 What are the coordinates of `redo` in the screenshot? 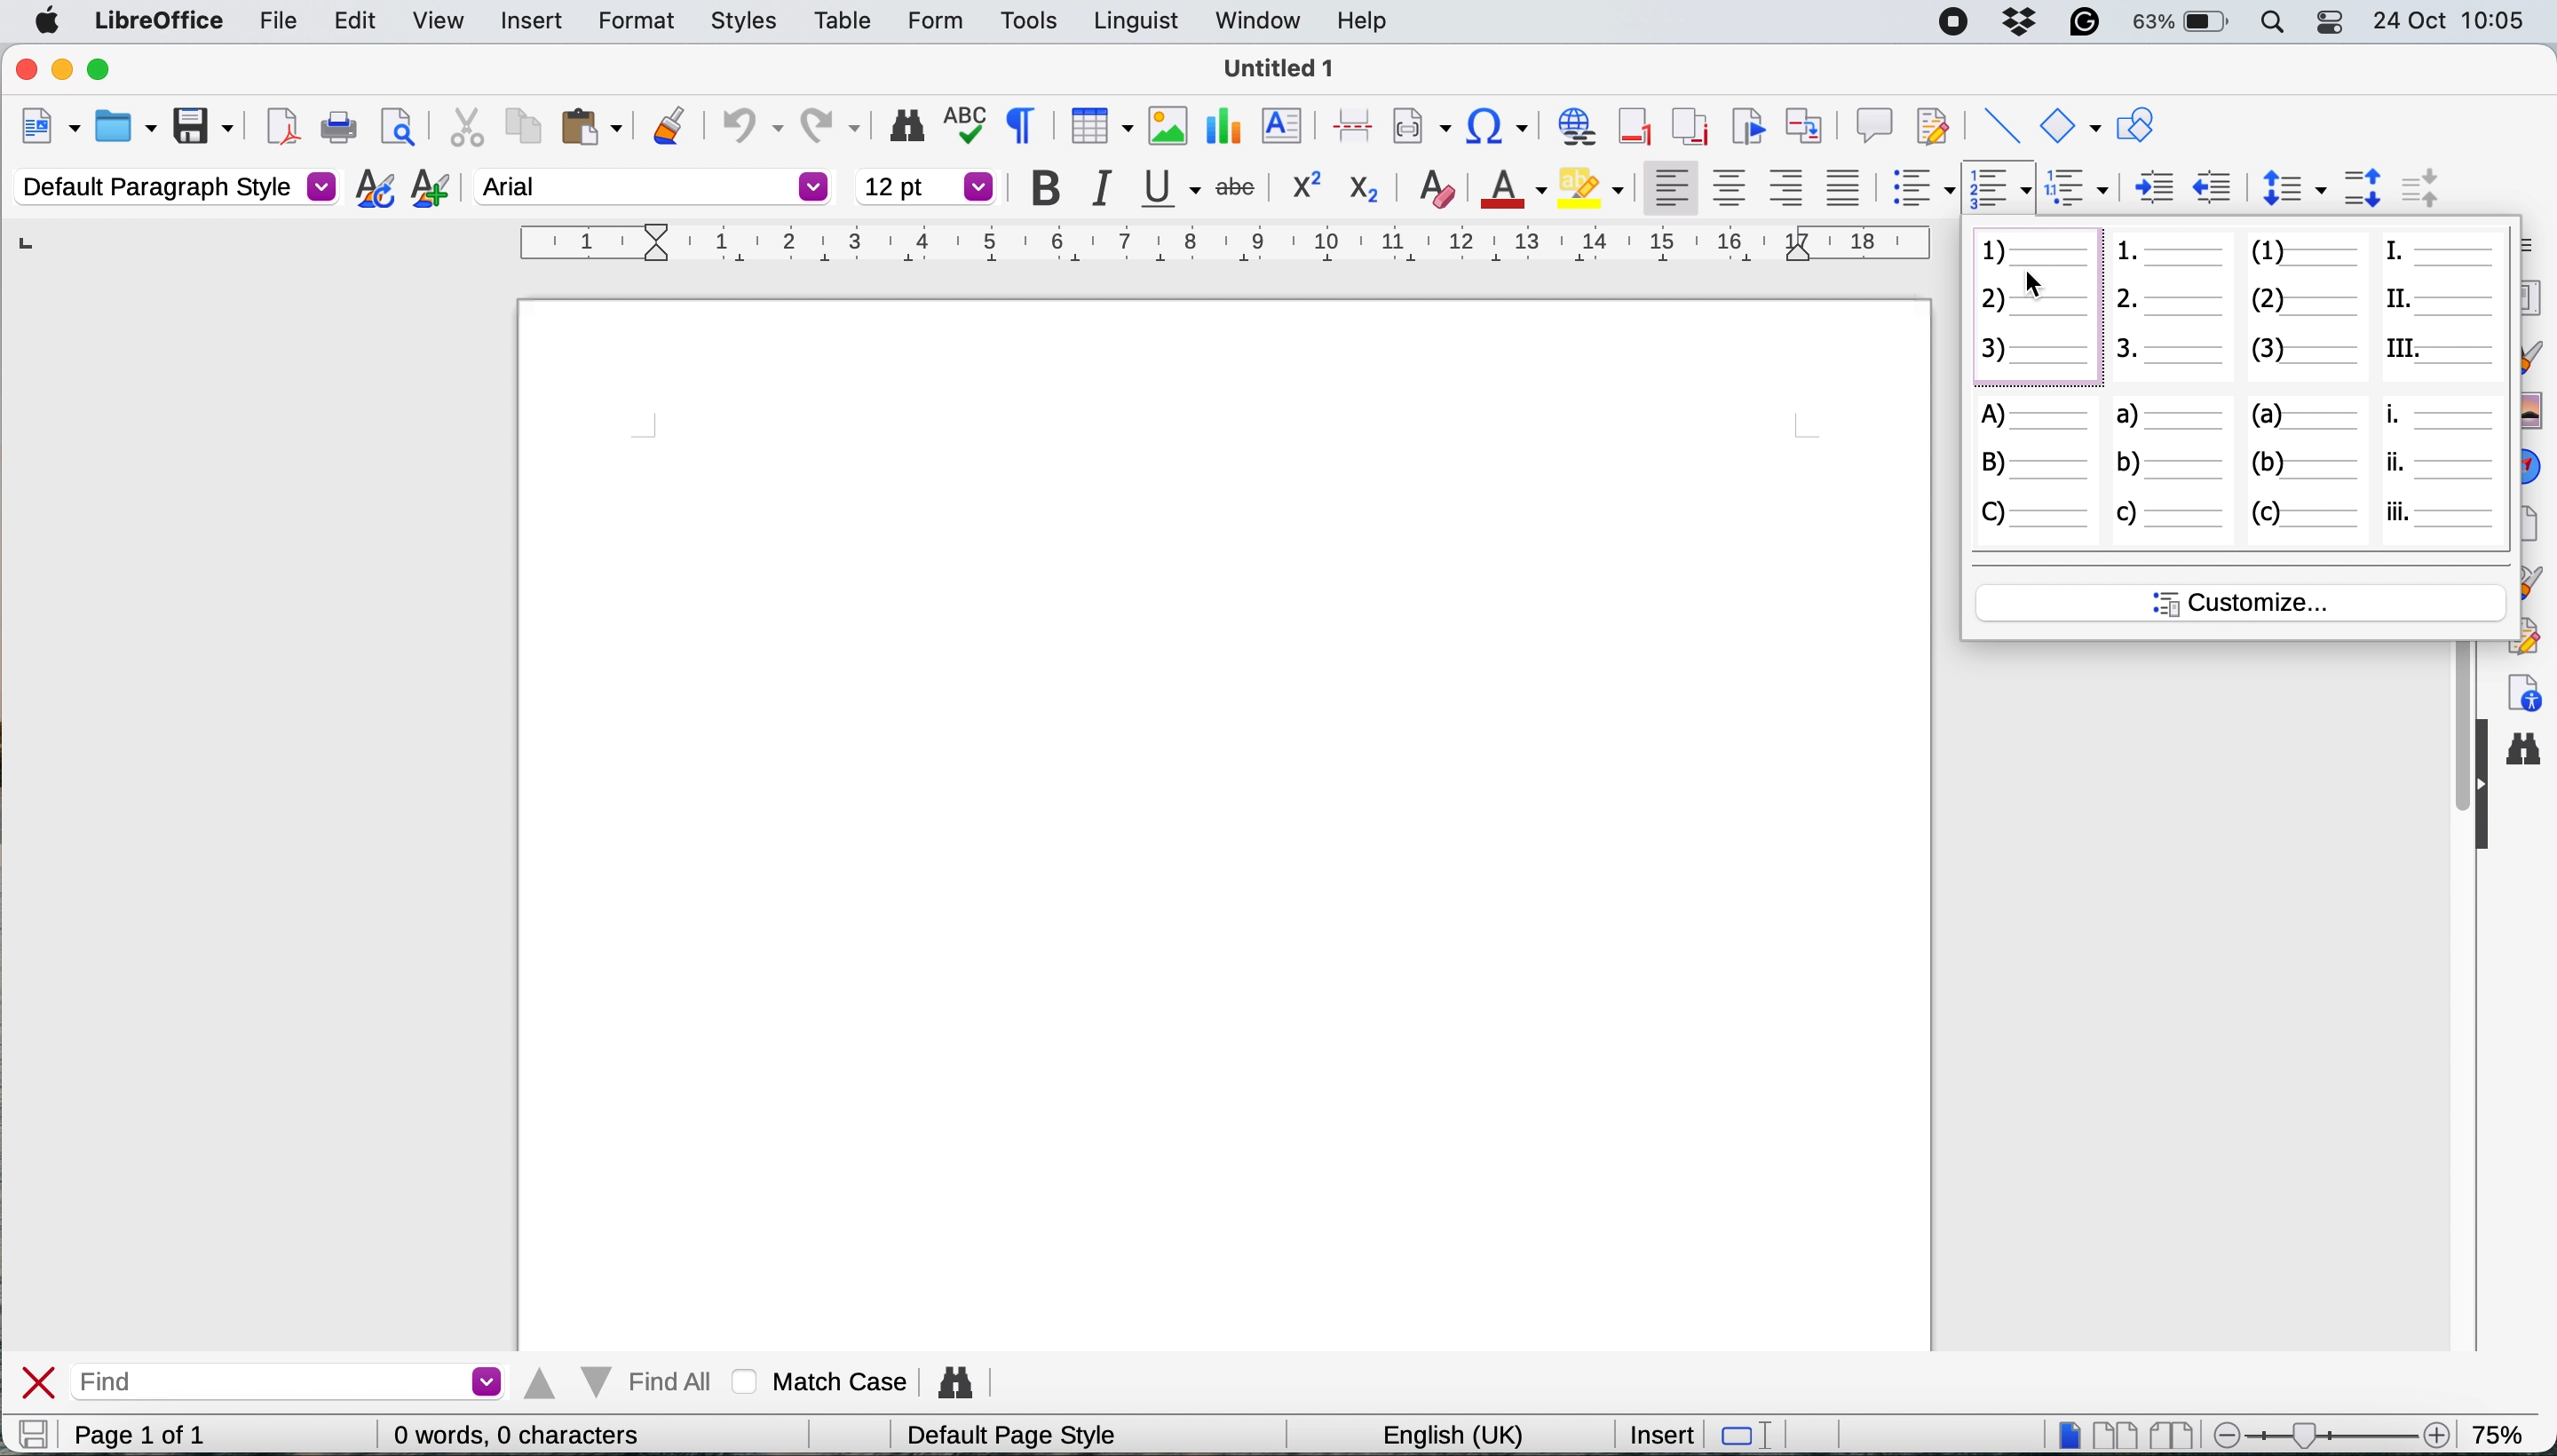 It's located at (833, 120).